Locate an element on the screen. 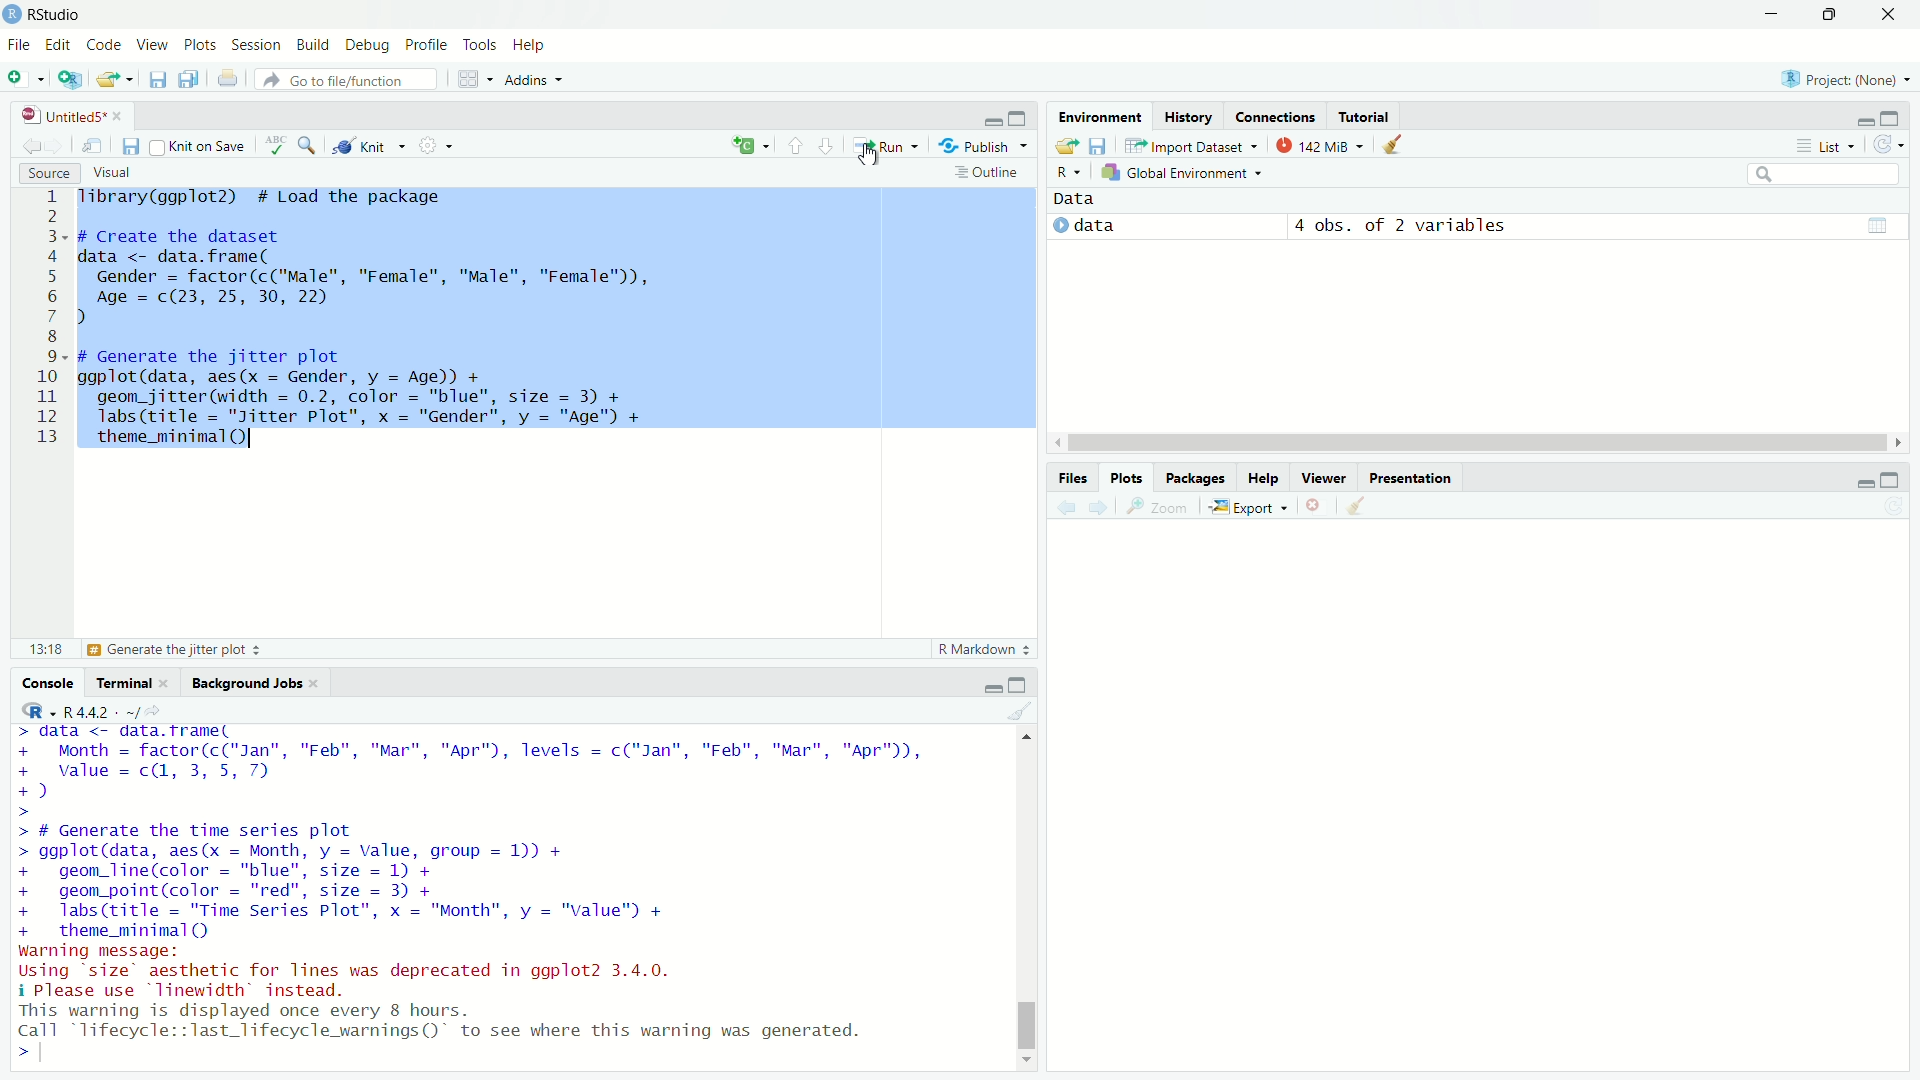  terminal is located at coordinates (120, 681).